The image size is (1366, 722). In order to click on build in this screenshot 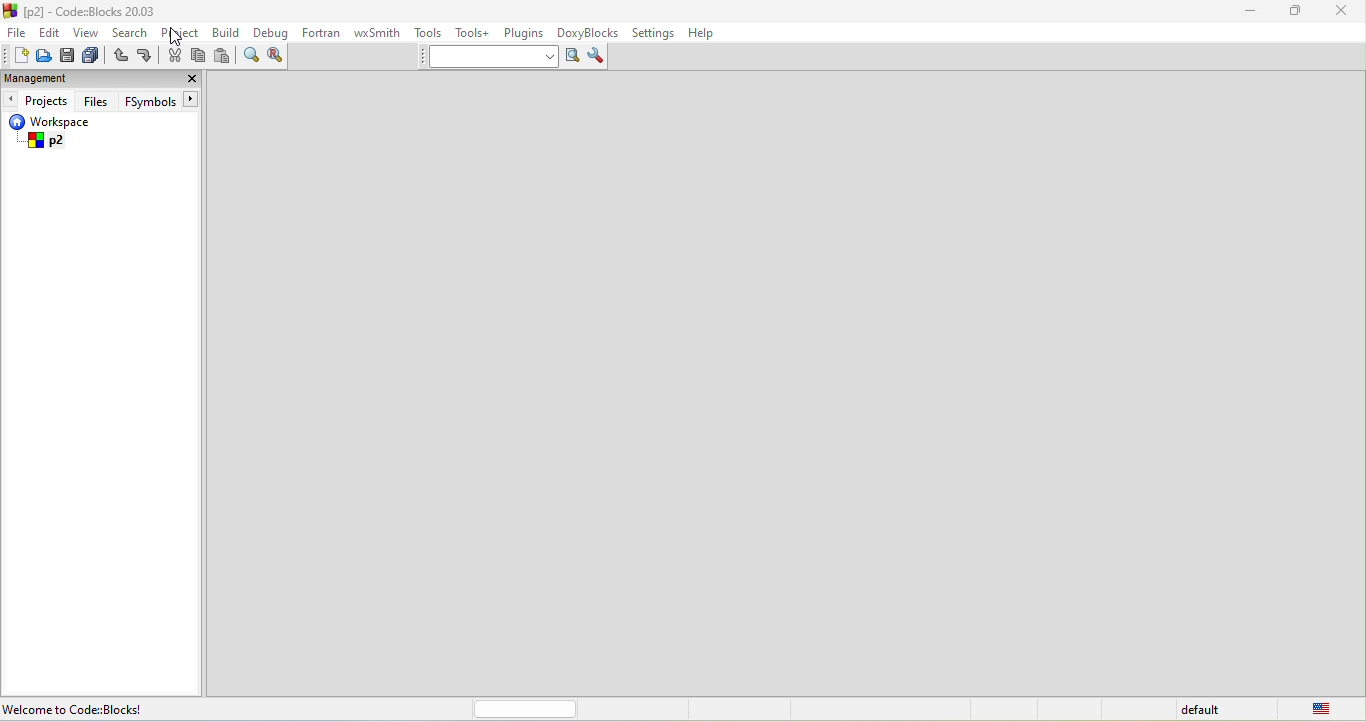, I will do `click(228, 35)`.